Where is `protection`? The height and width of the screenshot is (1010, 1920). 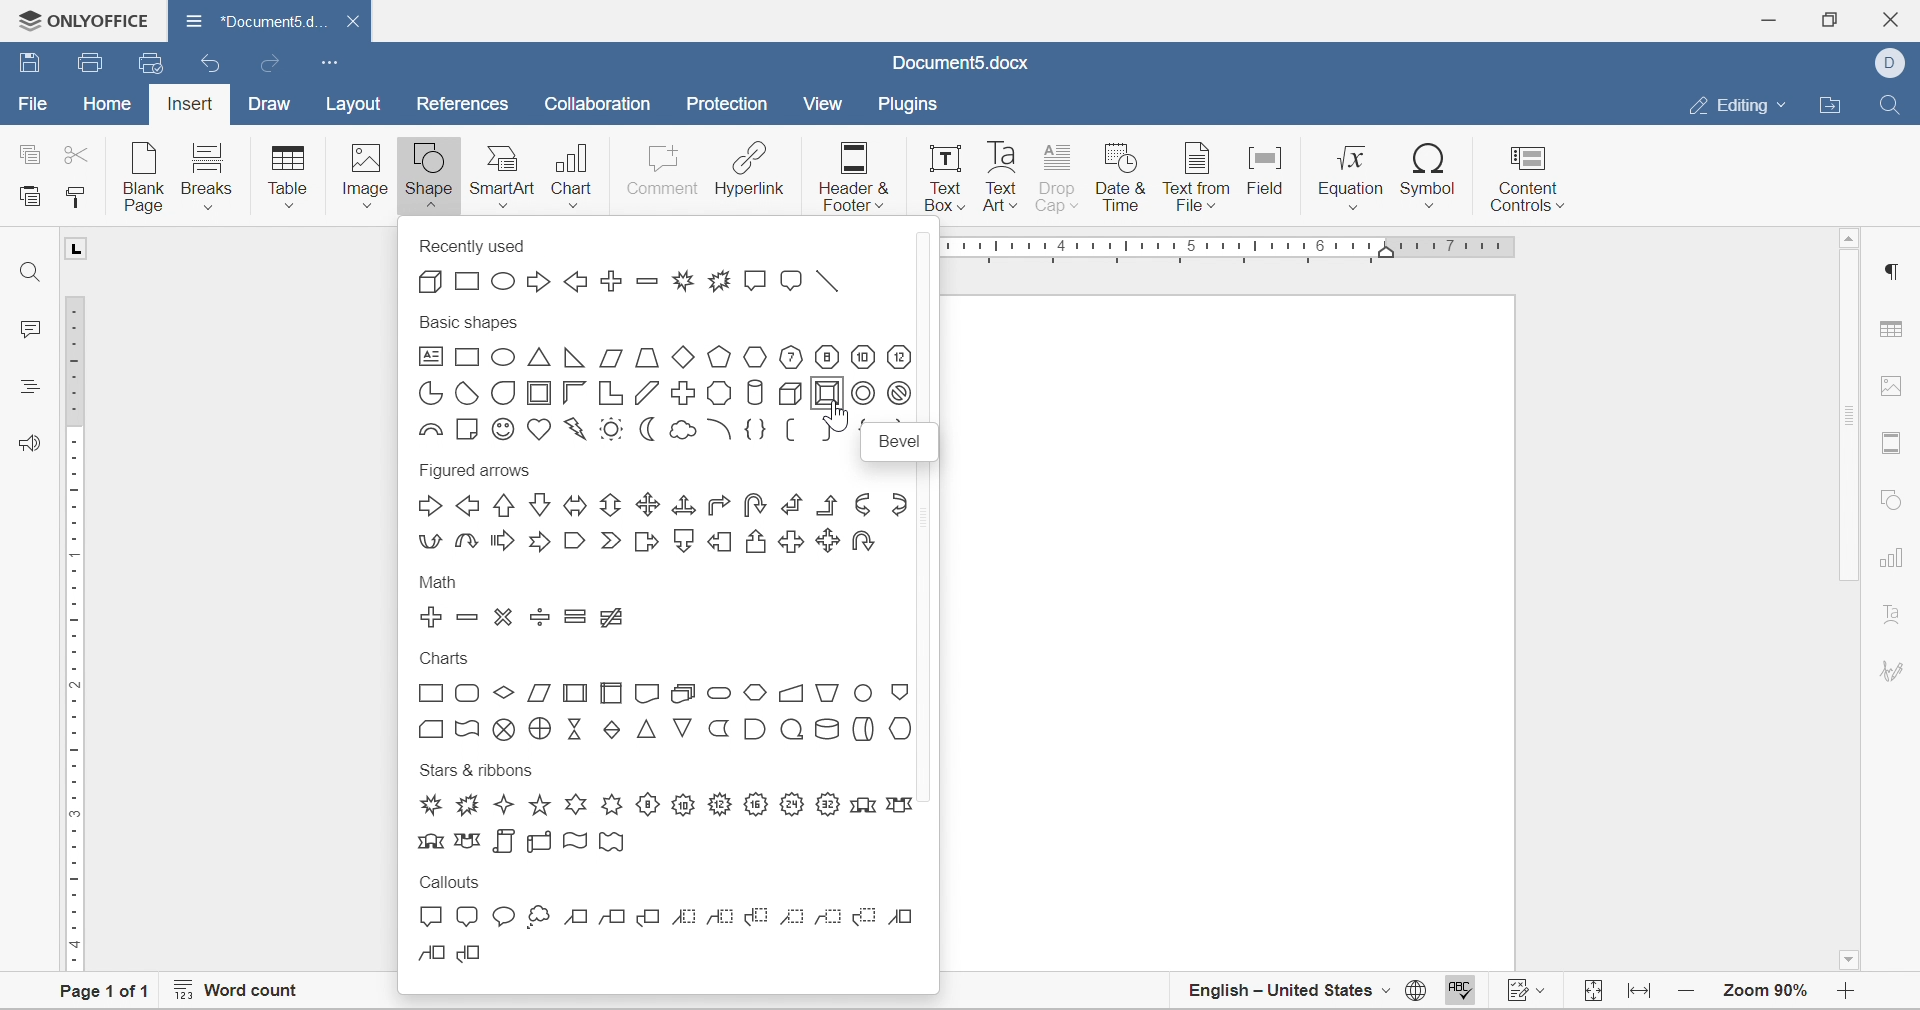
protection is located at coordinates (727, 103).